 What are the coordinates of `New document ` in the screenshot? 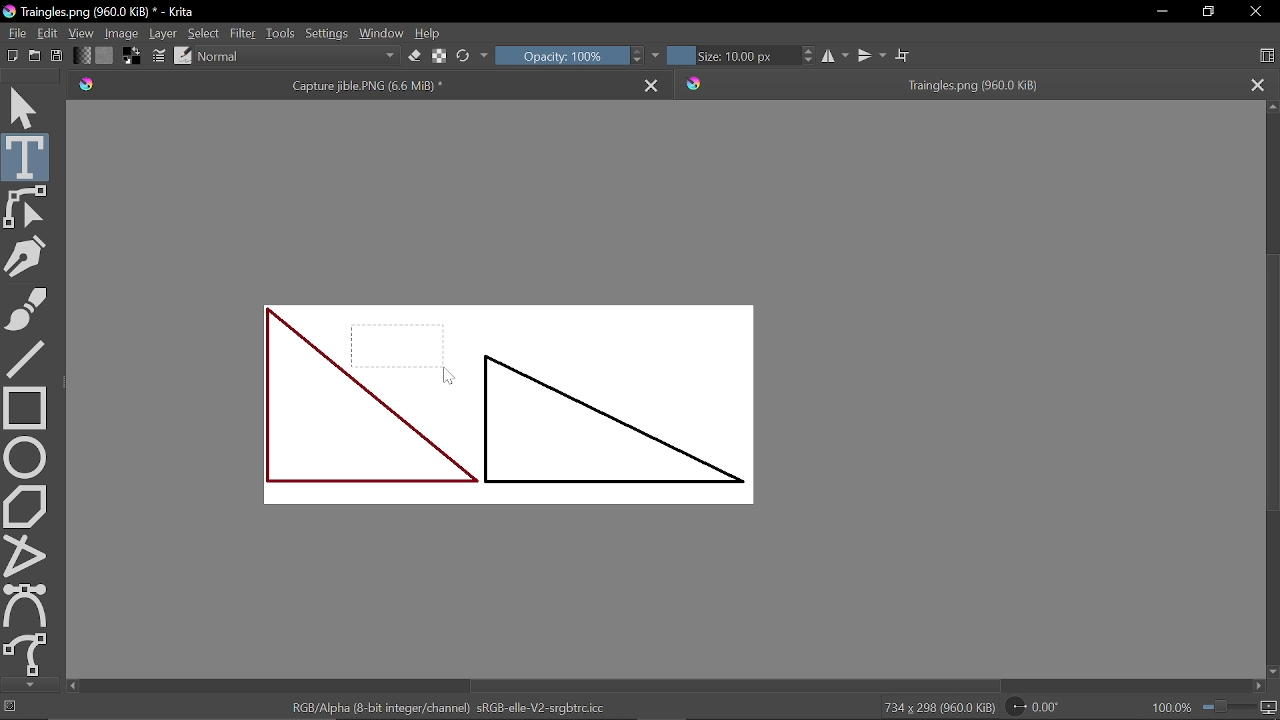 It's located at (10, 57).